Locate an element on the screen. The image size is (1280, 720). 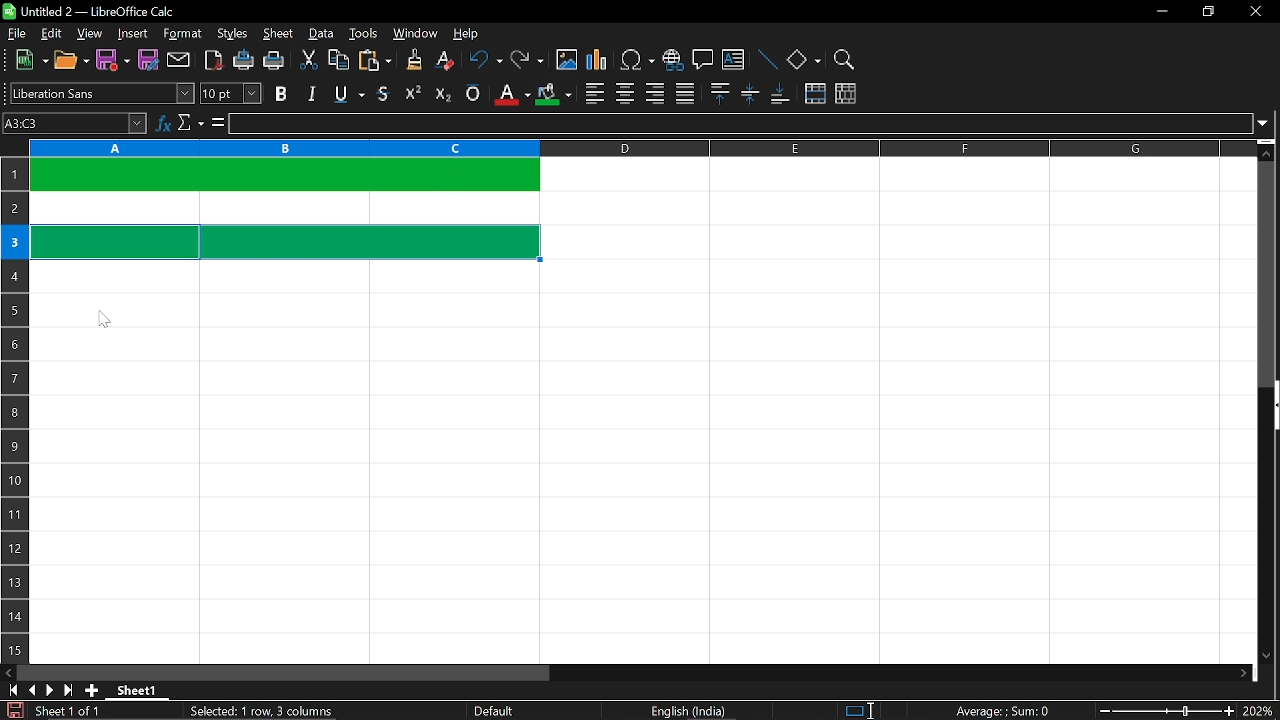
new is located at coordinates (27, 61).